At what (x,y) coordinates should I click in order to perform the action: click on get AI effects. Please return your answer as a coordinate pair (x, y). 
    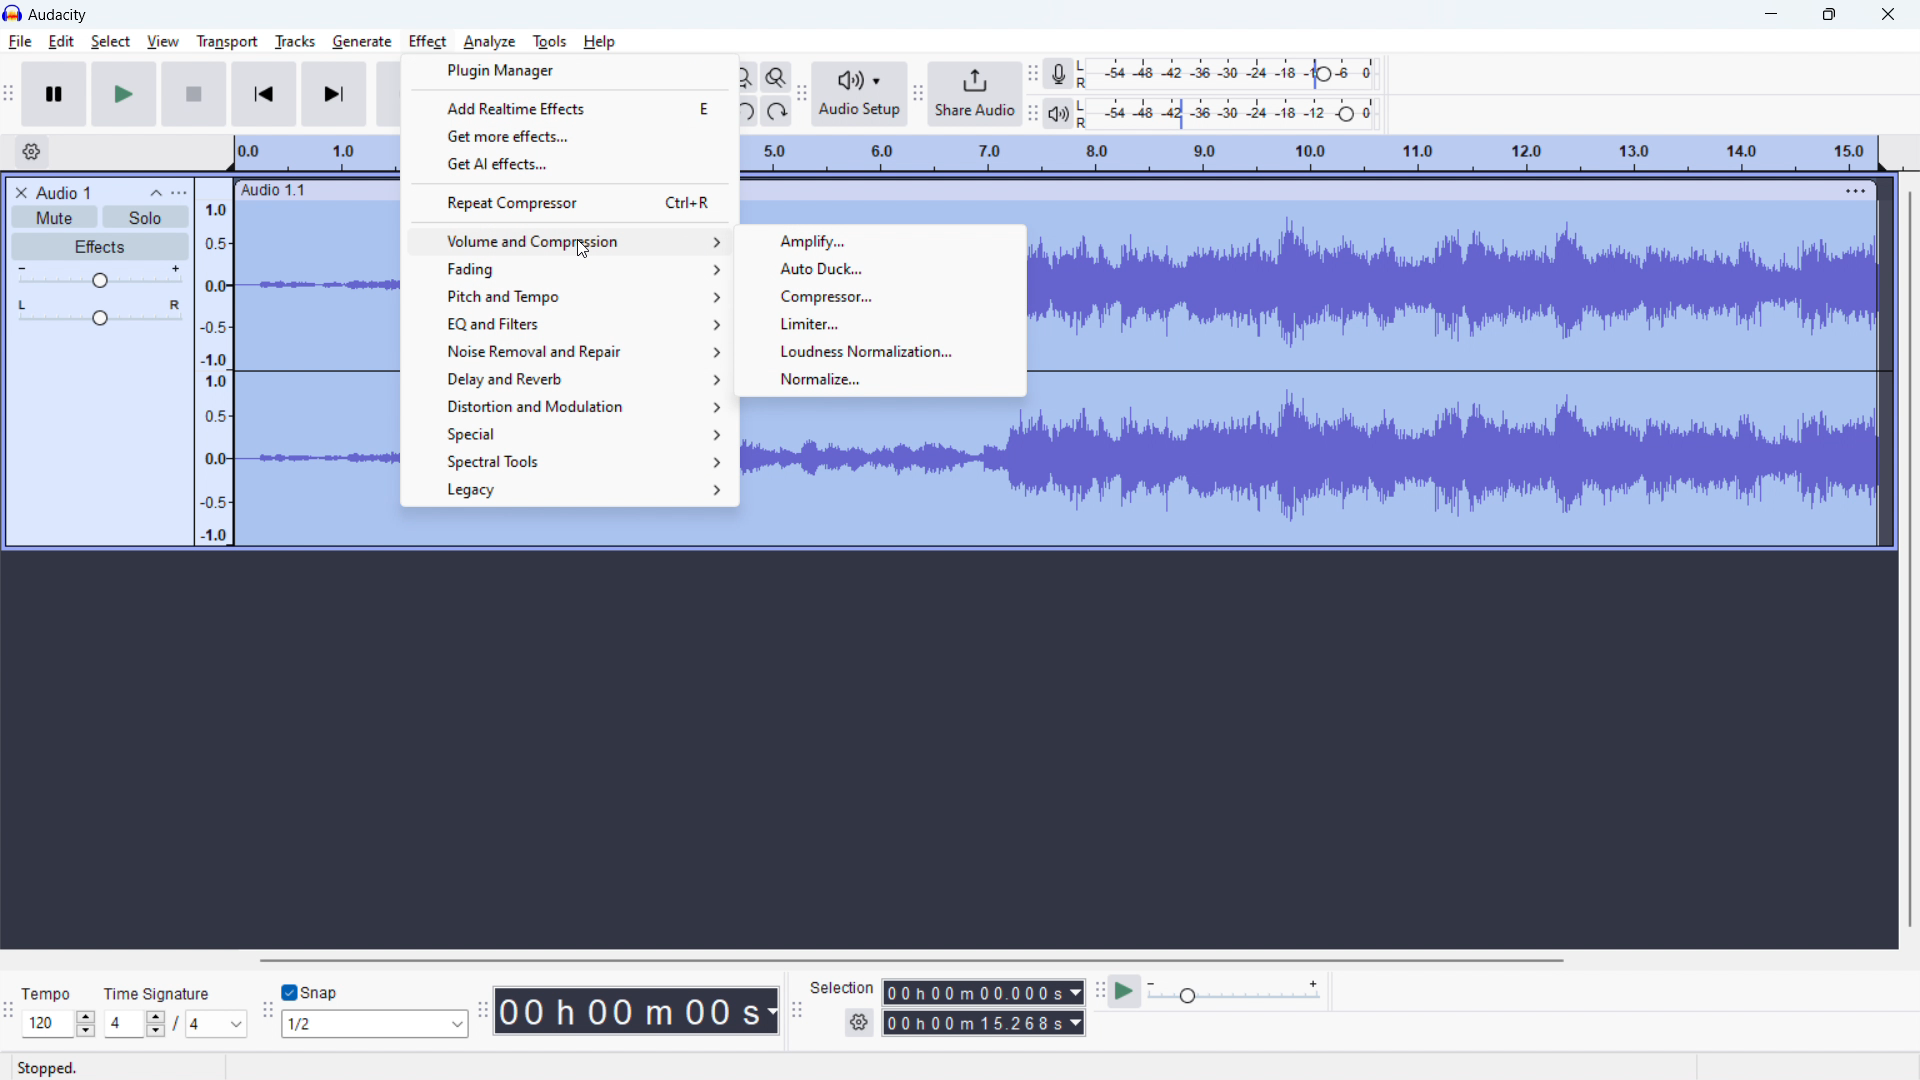
    Looking at the image, I should click on (568, 163).